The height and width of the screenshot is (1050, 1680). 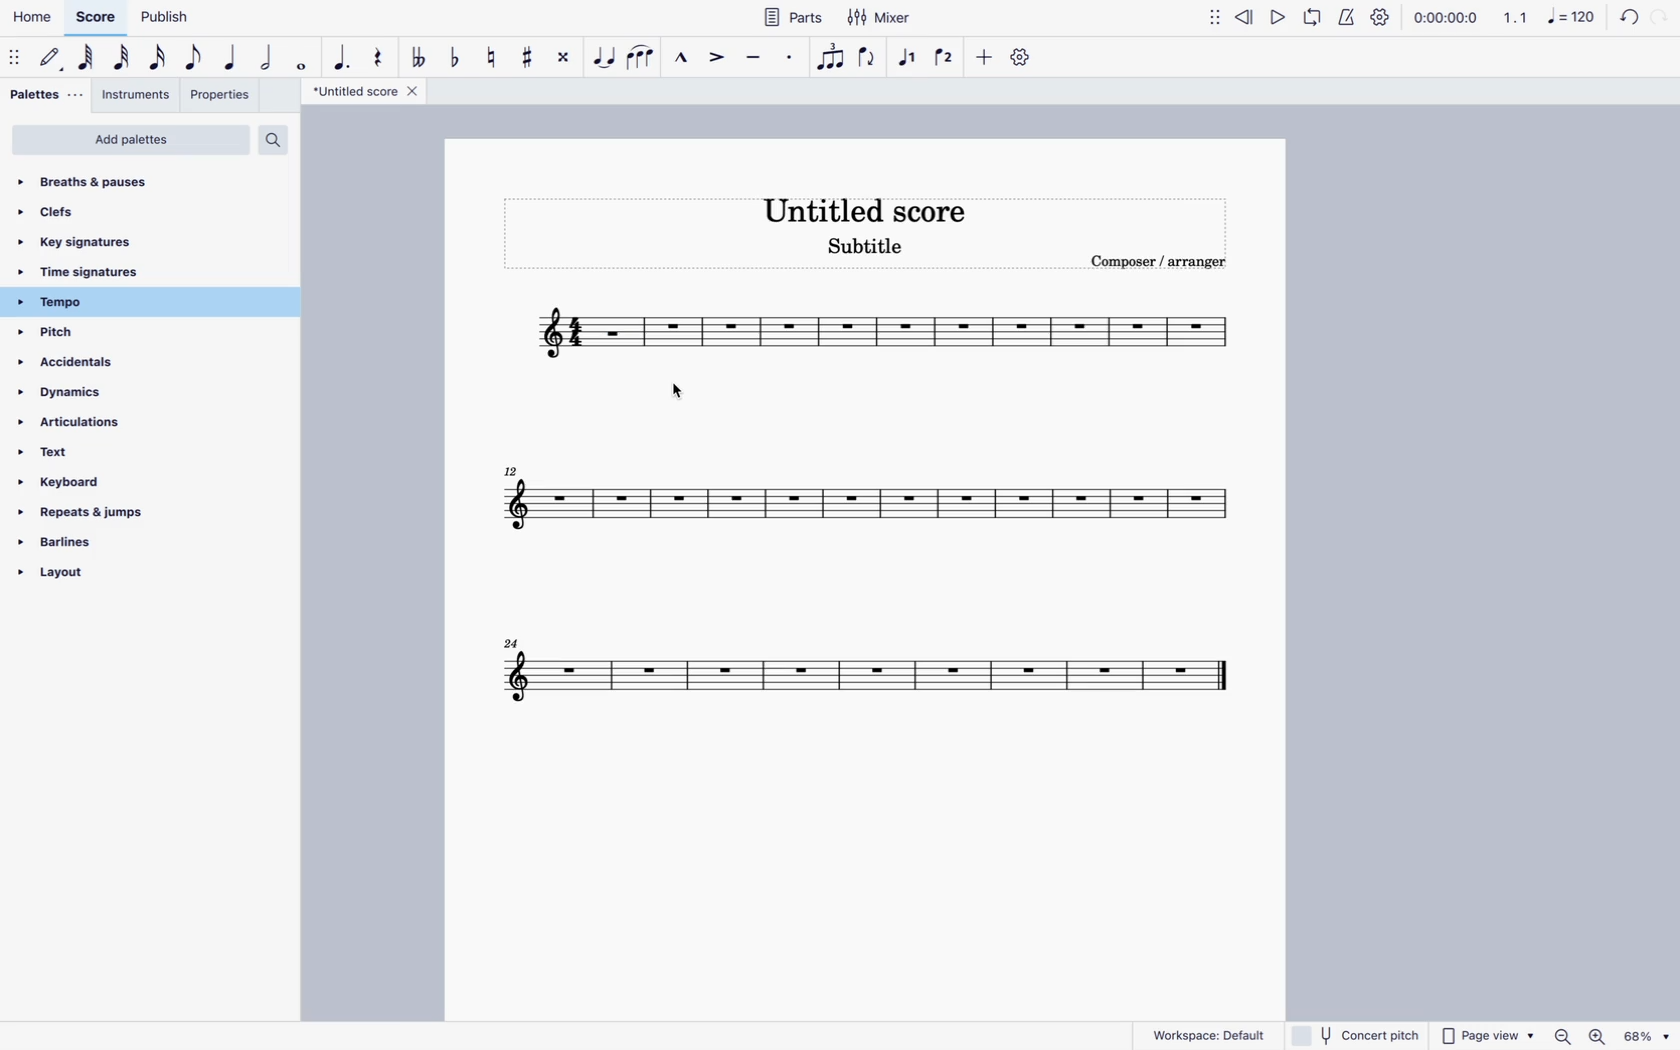 What do you see at coordinates (52, 58) in the screenshot?
I see `default` at bounding box center [52, 58].